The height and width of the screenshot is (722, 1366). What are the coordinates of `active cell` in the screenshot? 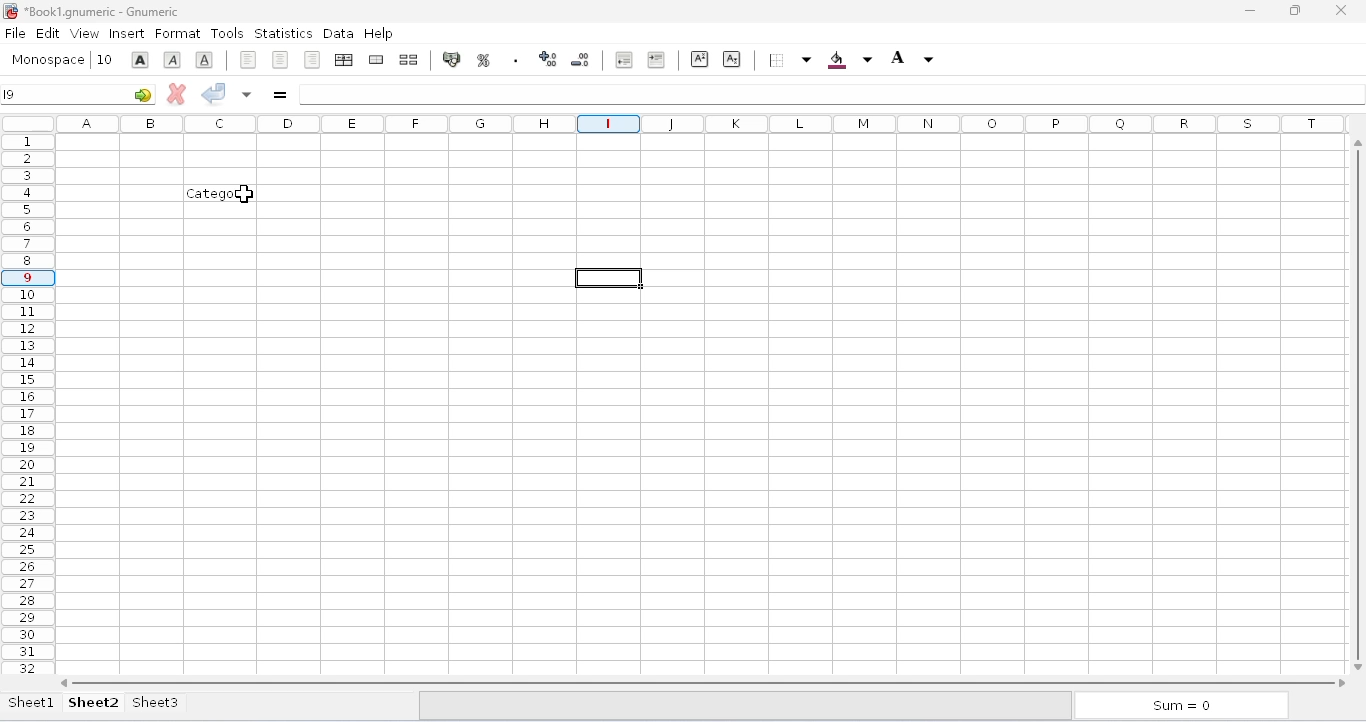 It's located at (610, 278).